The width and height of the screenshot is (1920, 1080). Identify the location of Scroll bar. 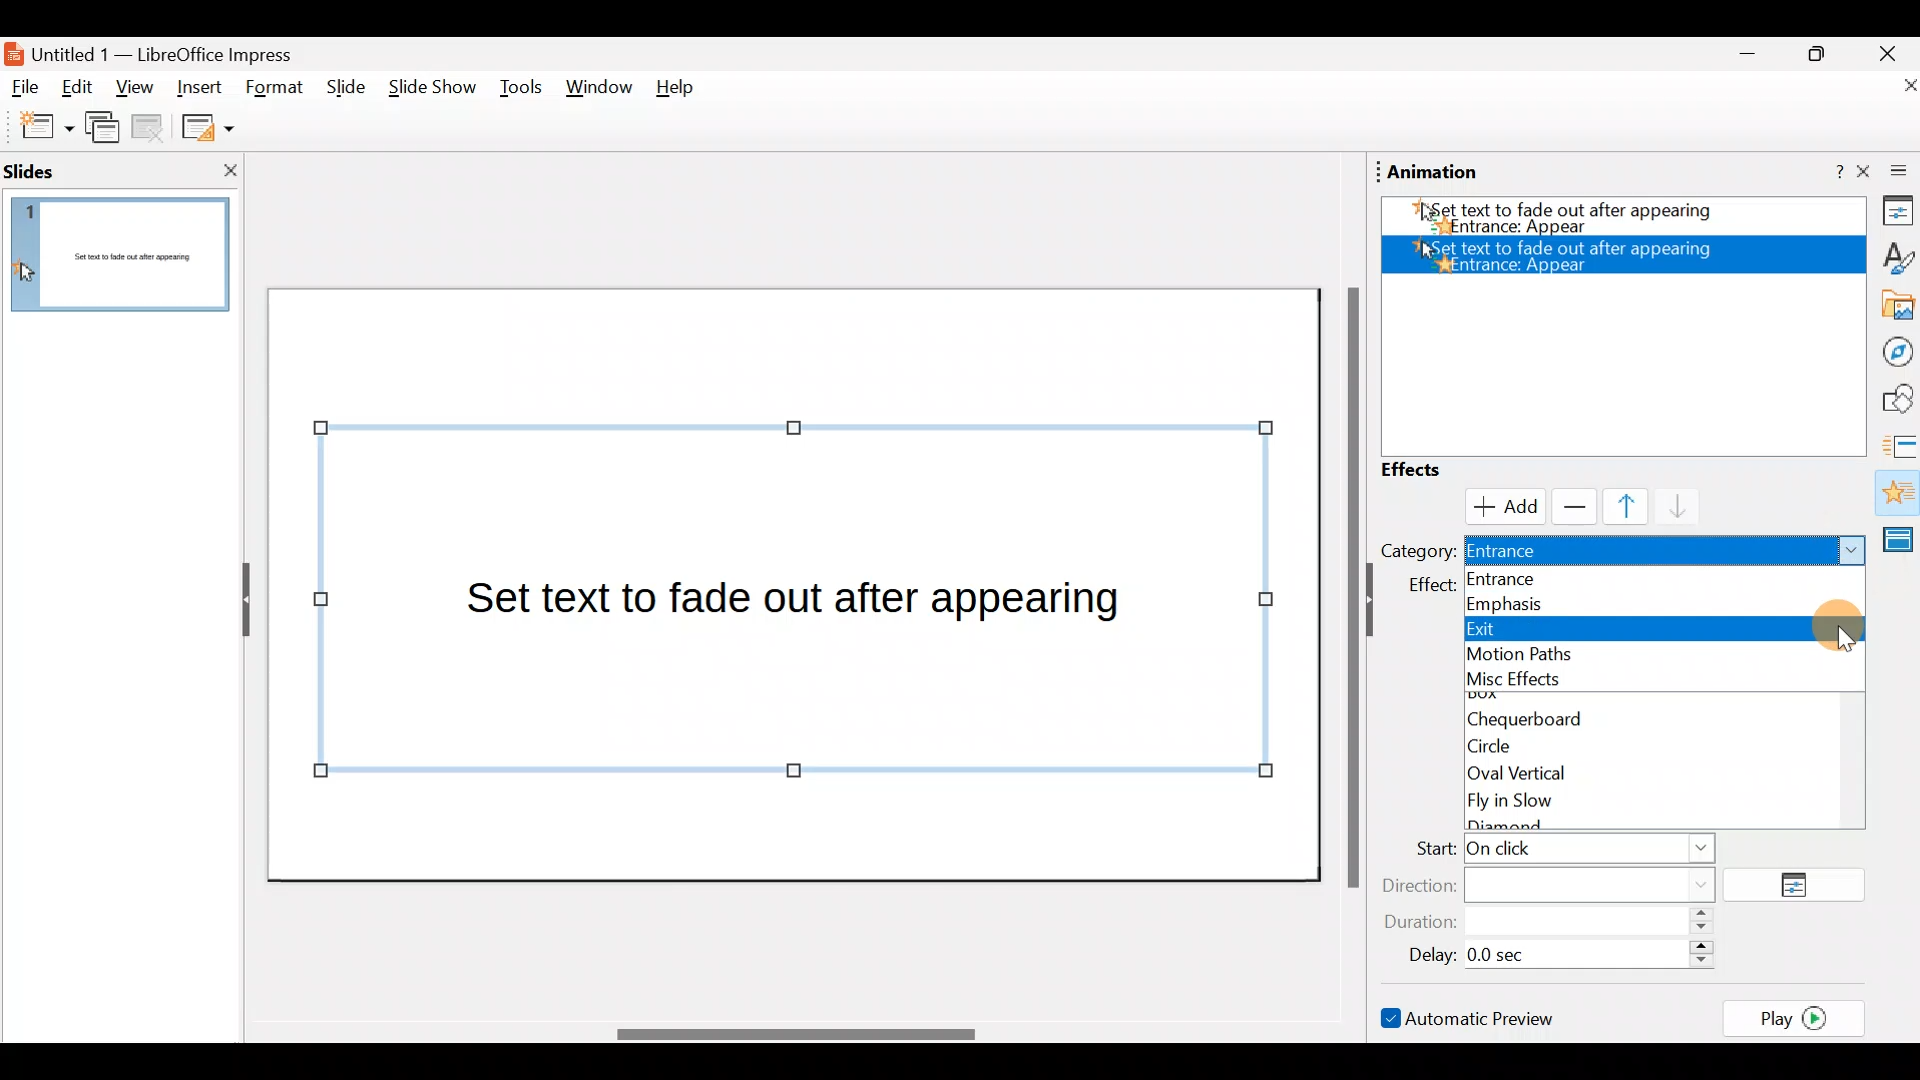
(1349, 586).